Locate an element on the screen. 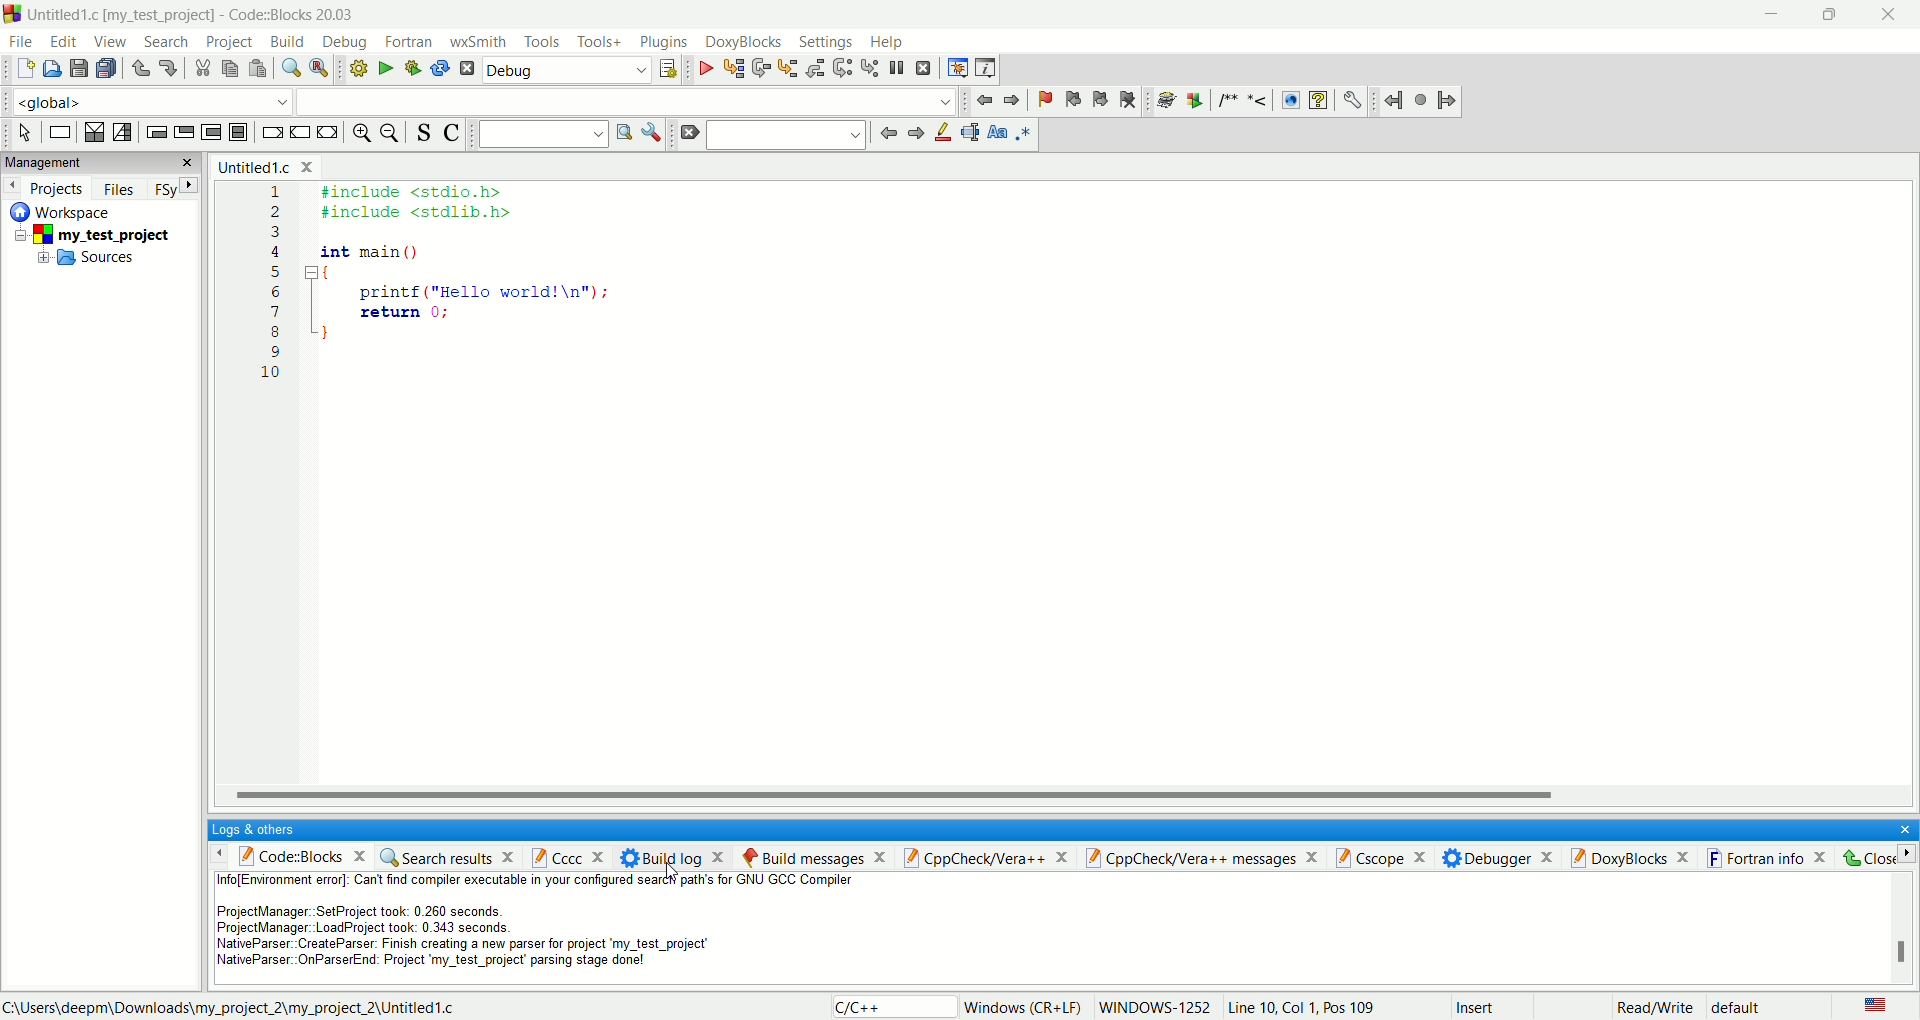 This screenshot has height=1020, width=1920. options window is located at coordinates (652, 133).